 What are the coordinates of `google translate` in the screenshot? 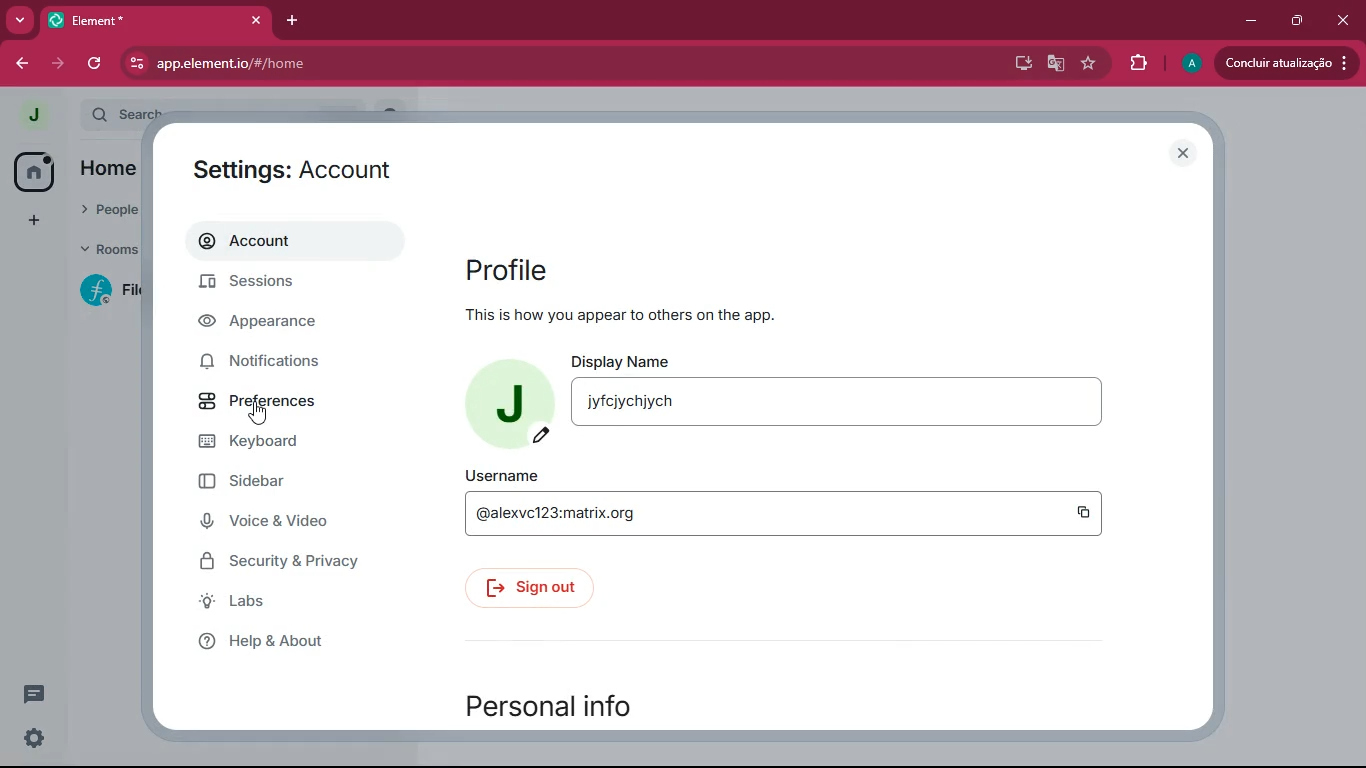 It's located at (1055, 64).